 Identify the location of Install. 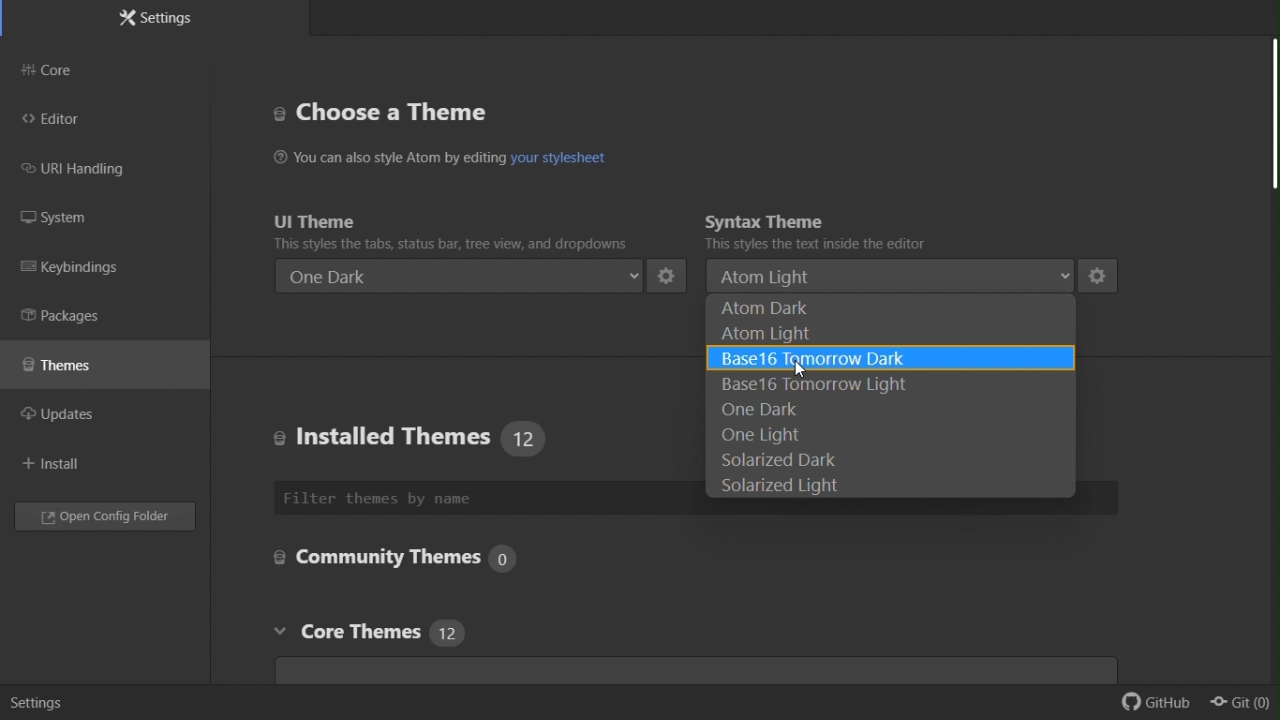
(66, 461).